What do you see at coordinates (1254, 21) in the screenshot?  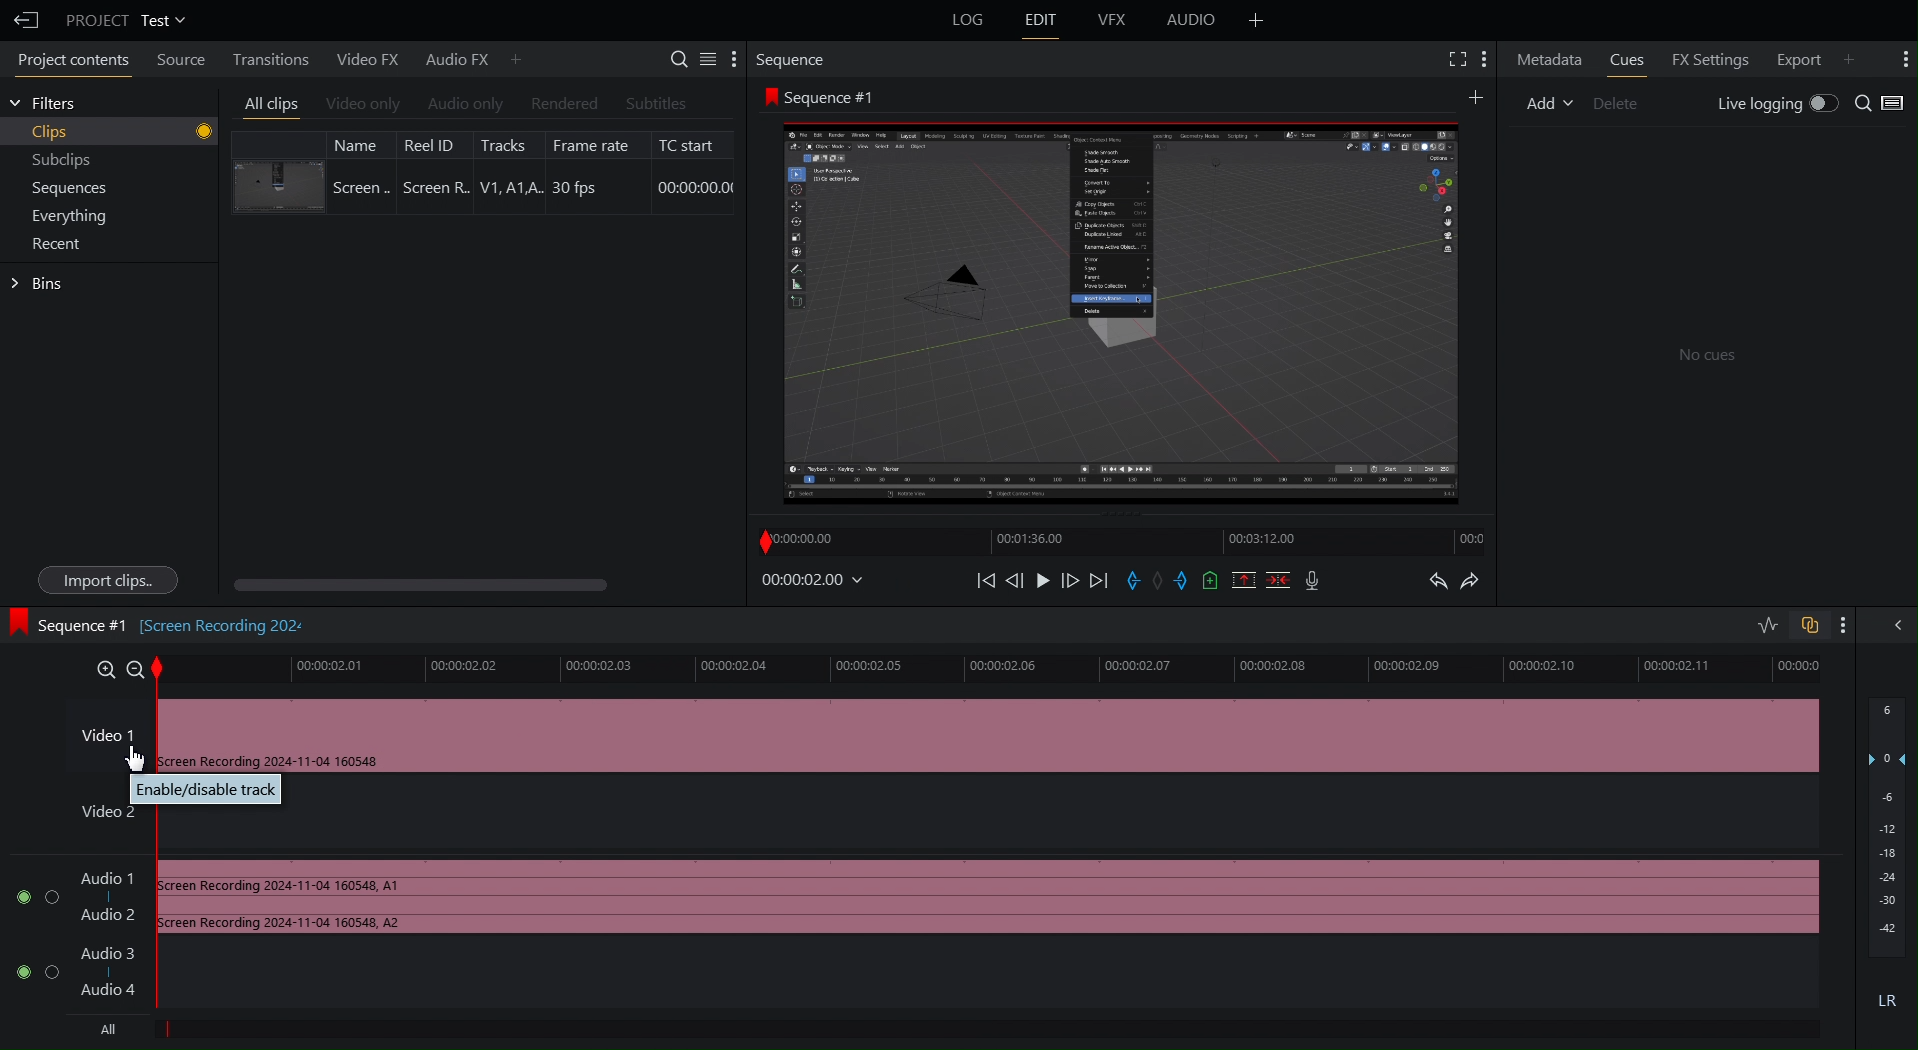 I see `Add` at bounding box center [1254, 21].